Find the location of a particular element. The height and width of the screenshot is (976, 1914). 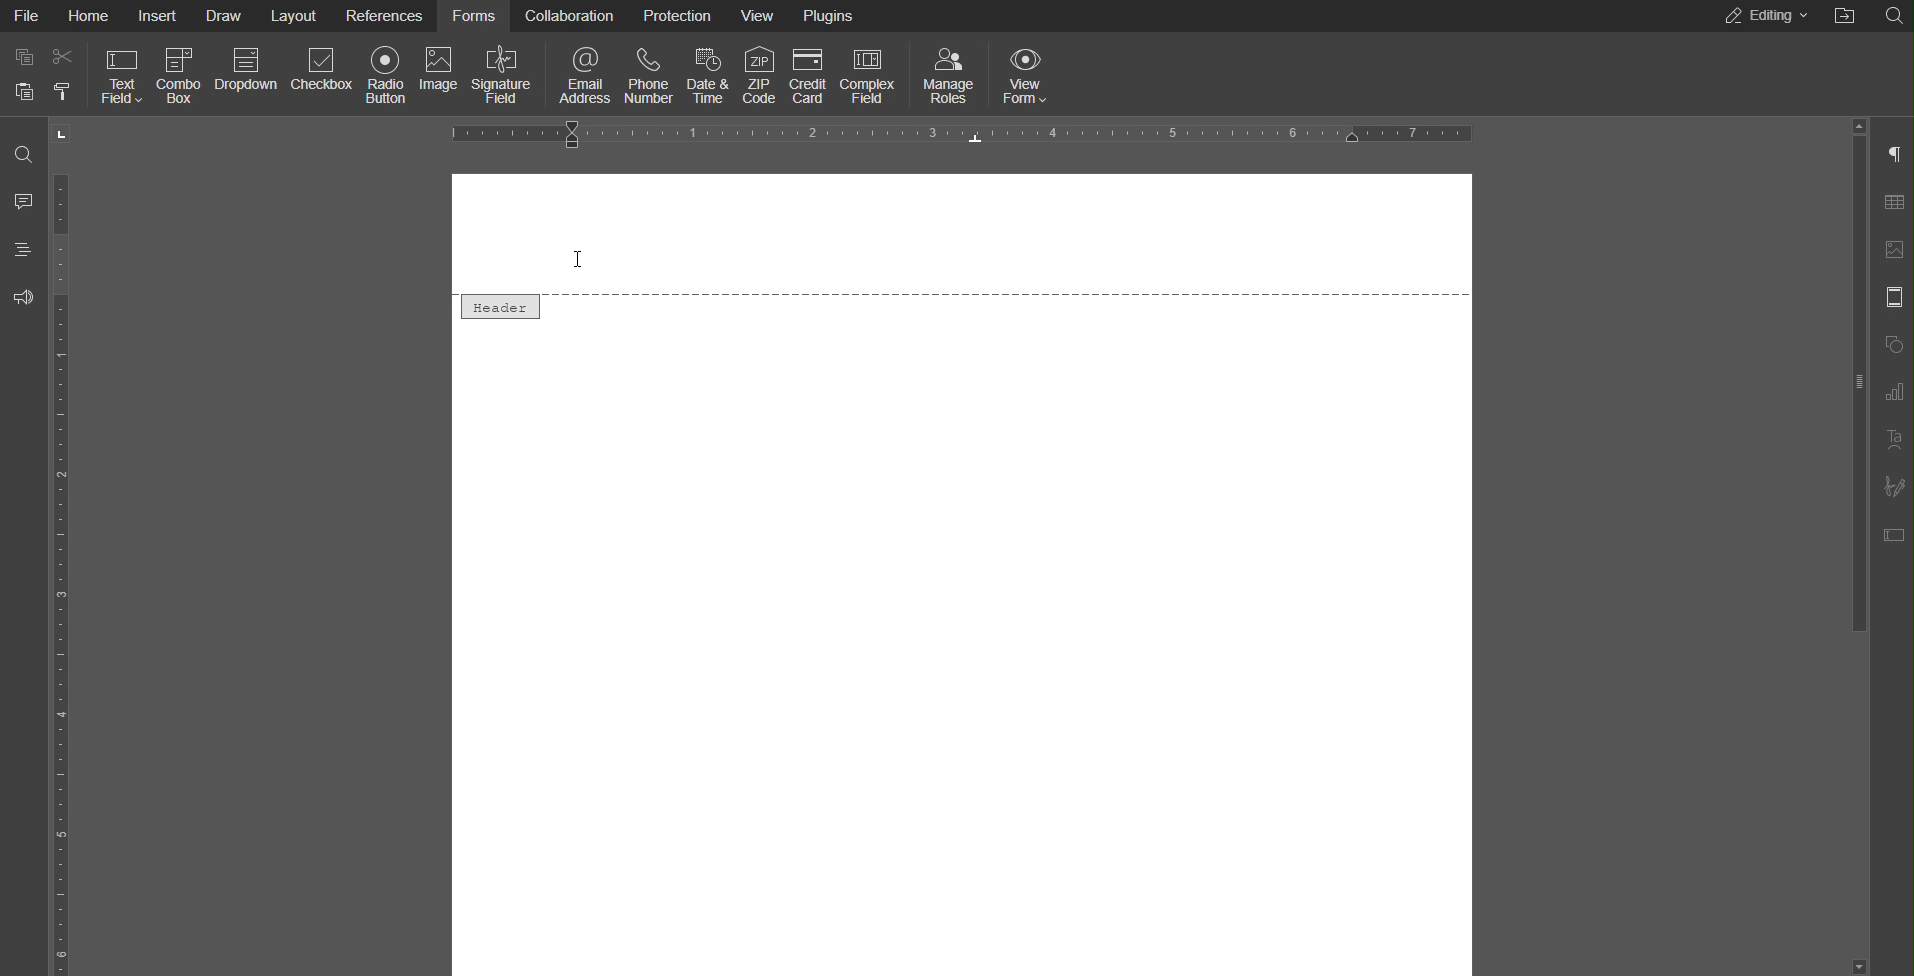

Table Settings is located at coordinates (1890, 202).